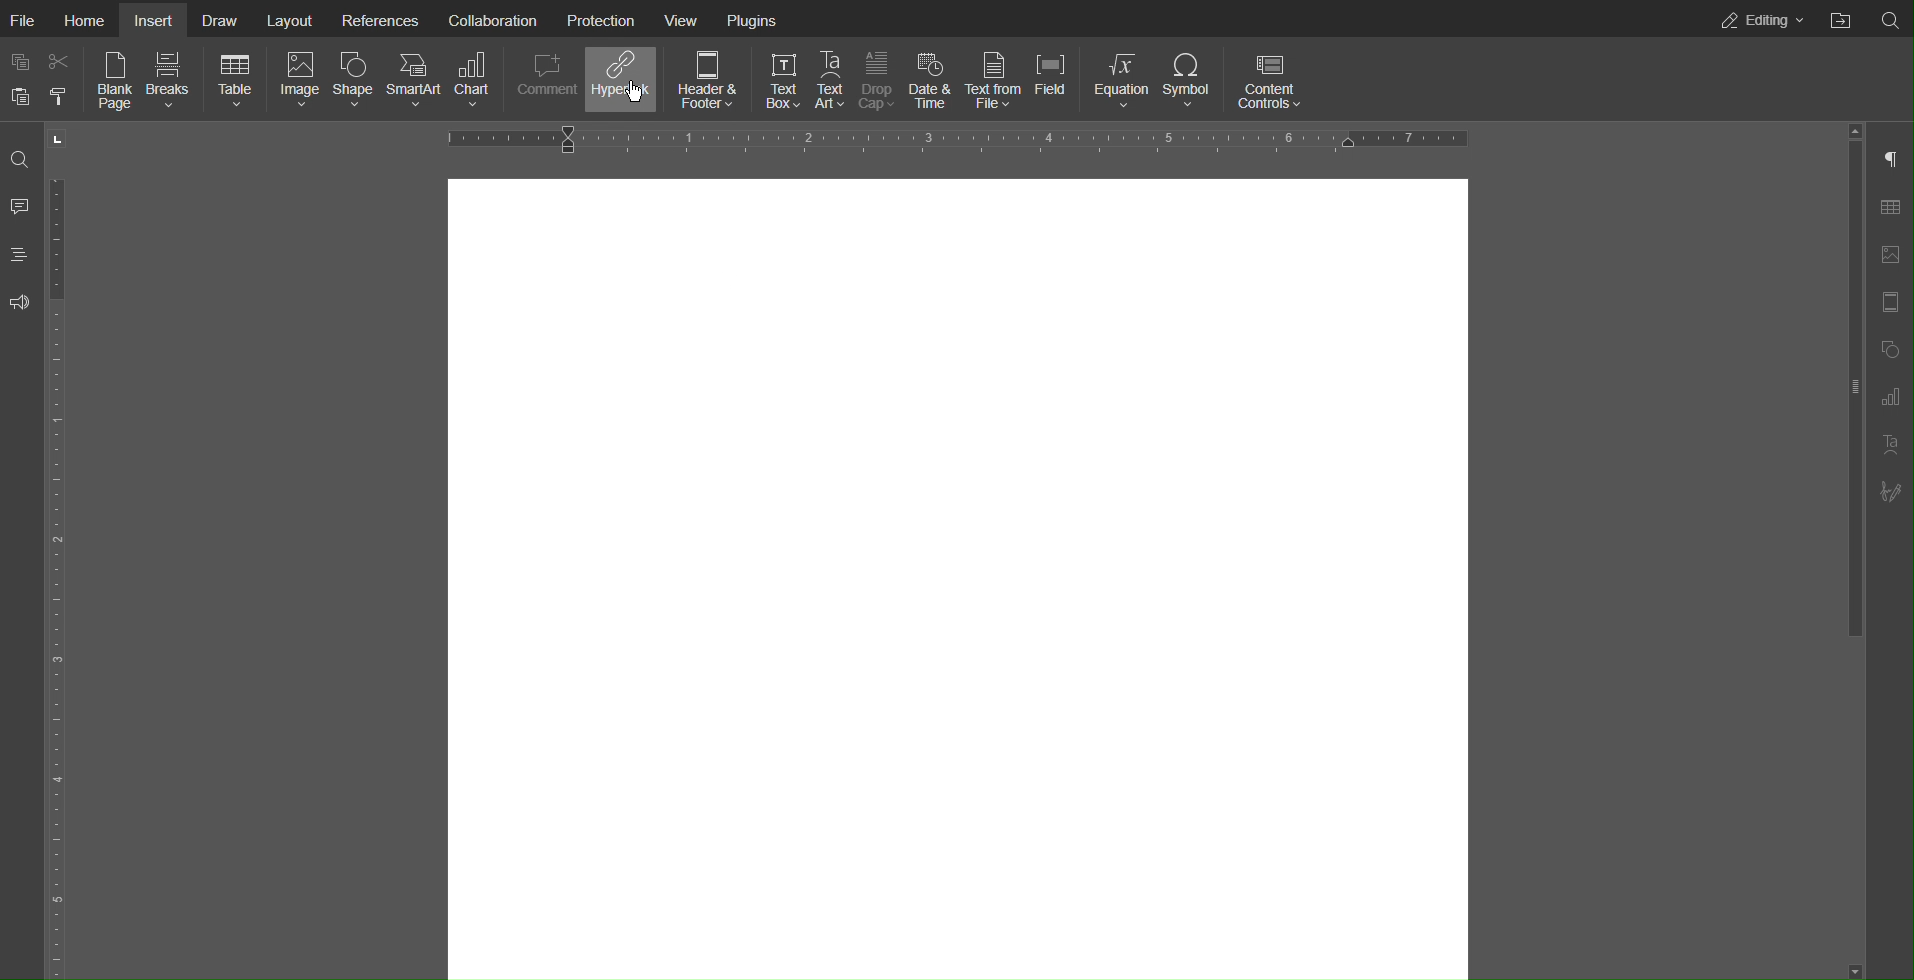 Image resolution: width=1914 pixels, height=980 pixels. Describe the element at coordinates (1845, 423) in the screenshot. I see `slider` at that location.